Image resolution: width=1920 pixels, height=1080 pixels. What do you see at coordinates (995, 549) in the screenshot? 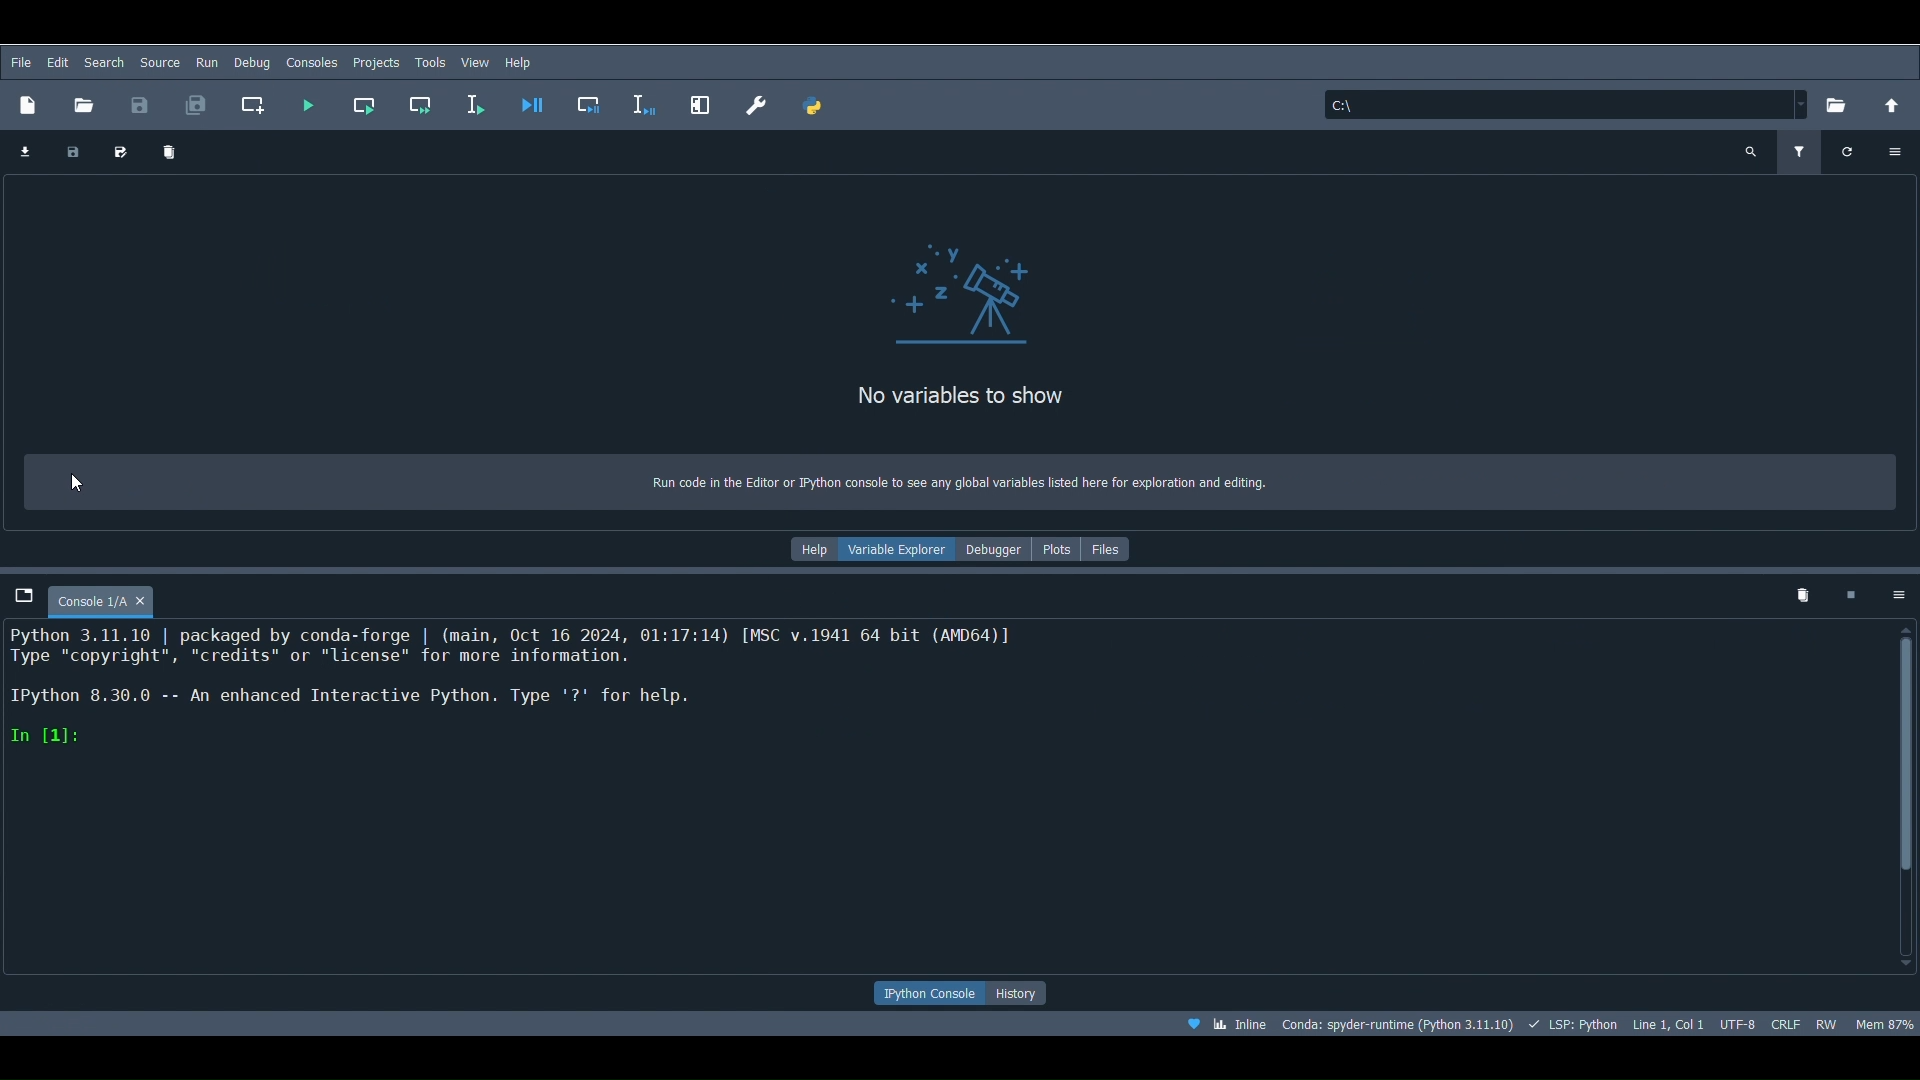
I see `Debugger` at bounding box center [995, 549].